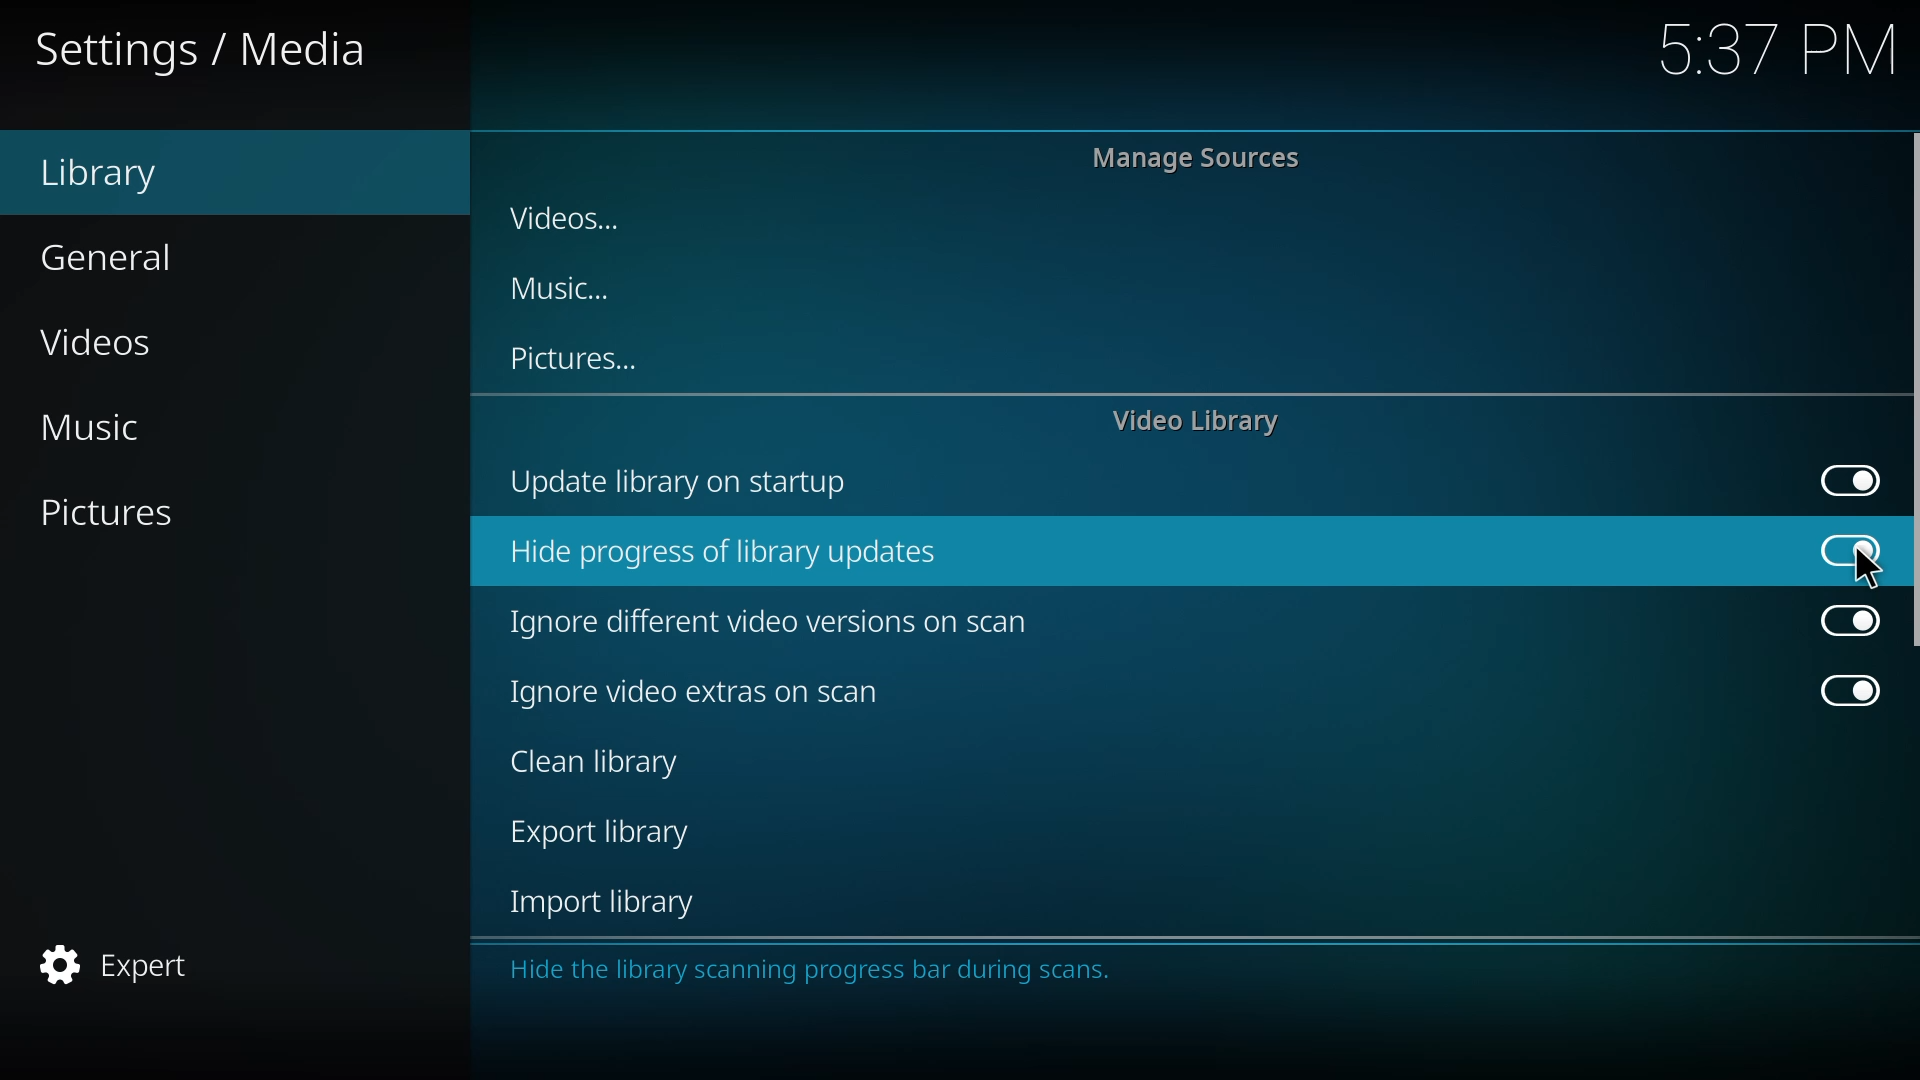 This screenshot has width=1920, height=1080. What do you see at coordinates (1855, 566) in the screenshot?
I see `cursor` at bounding box center [1855, 566].